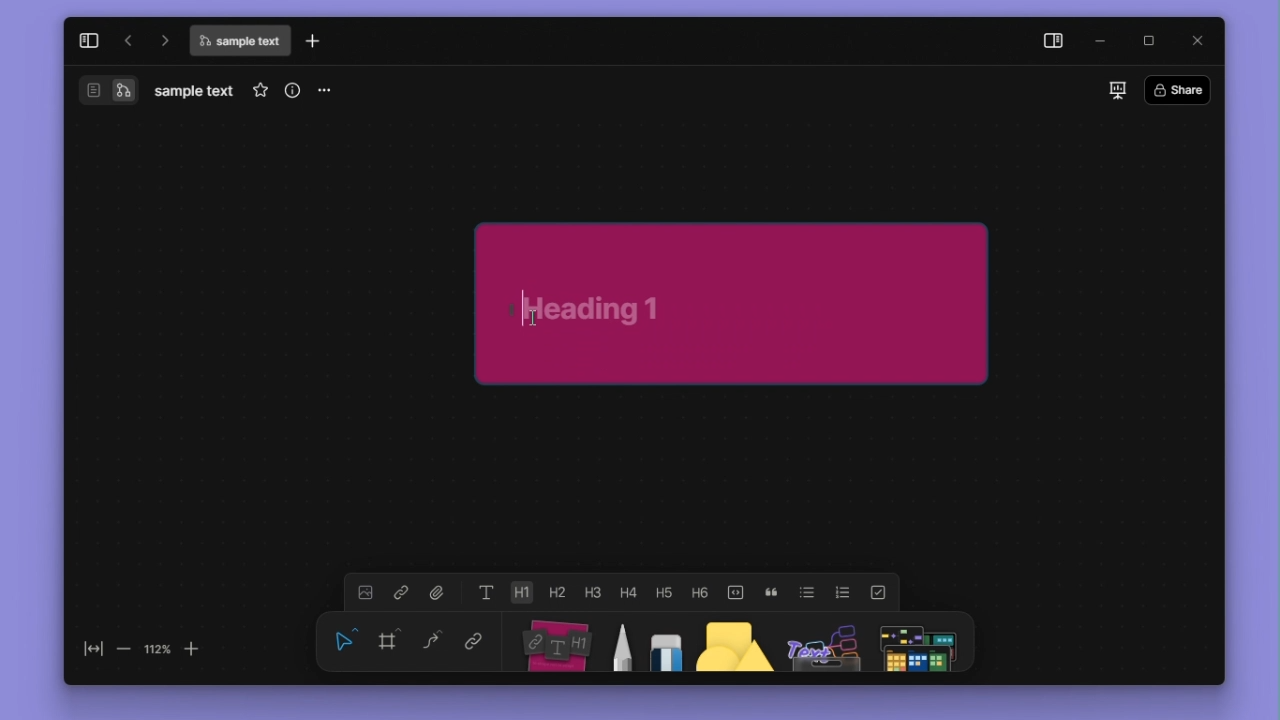  Describe the element at coordinates (733, 303) in the screenshot. I see `sticky note` at that location.